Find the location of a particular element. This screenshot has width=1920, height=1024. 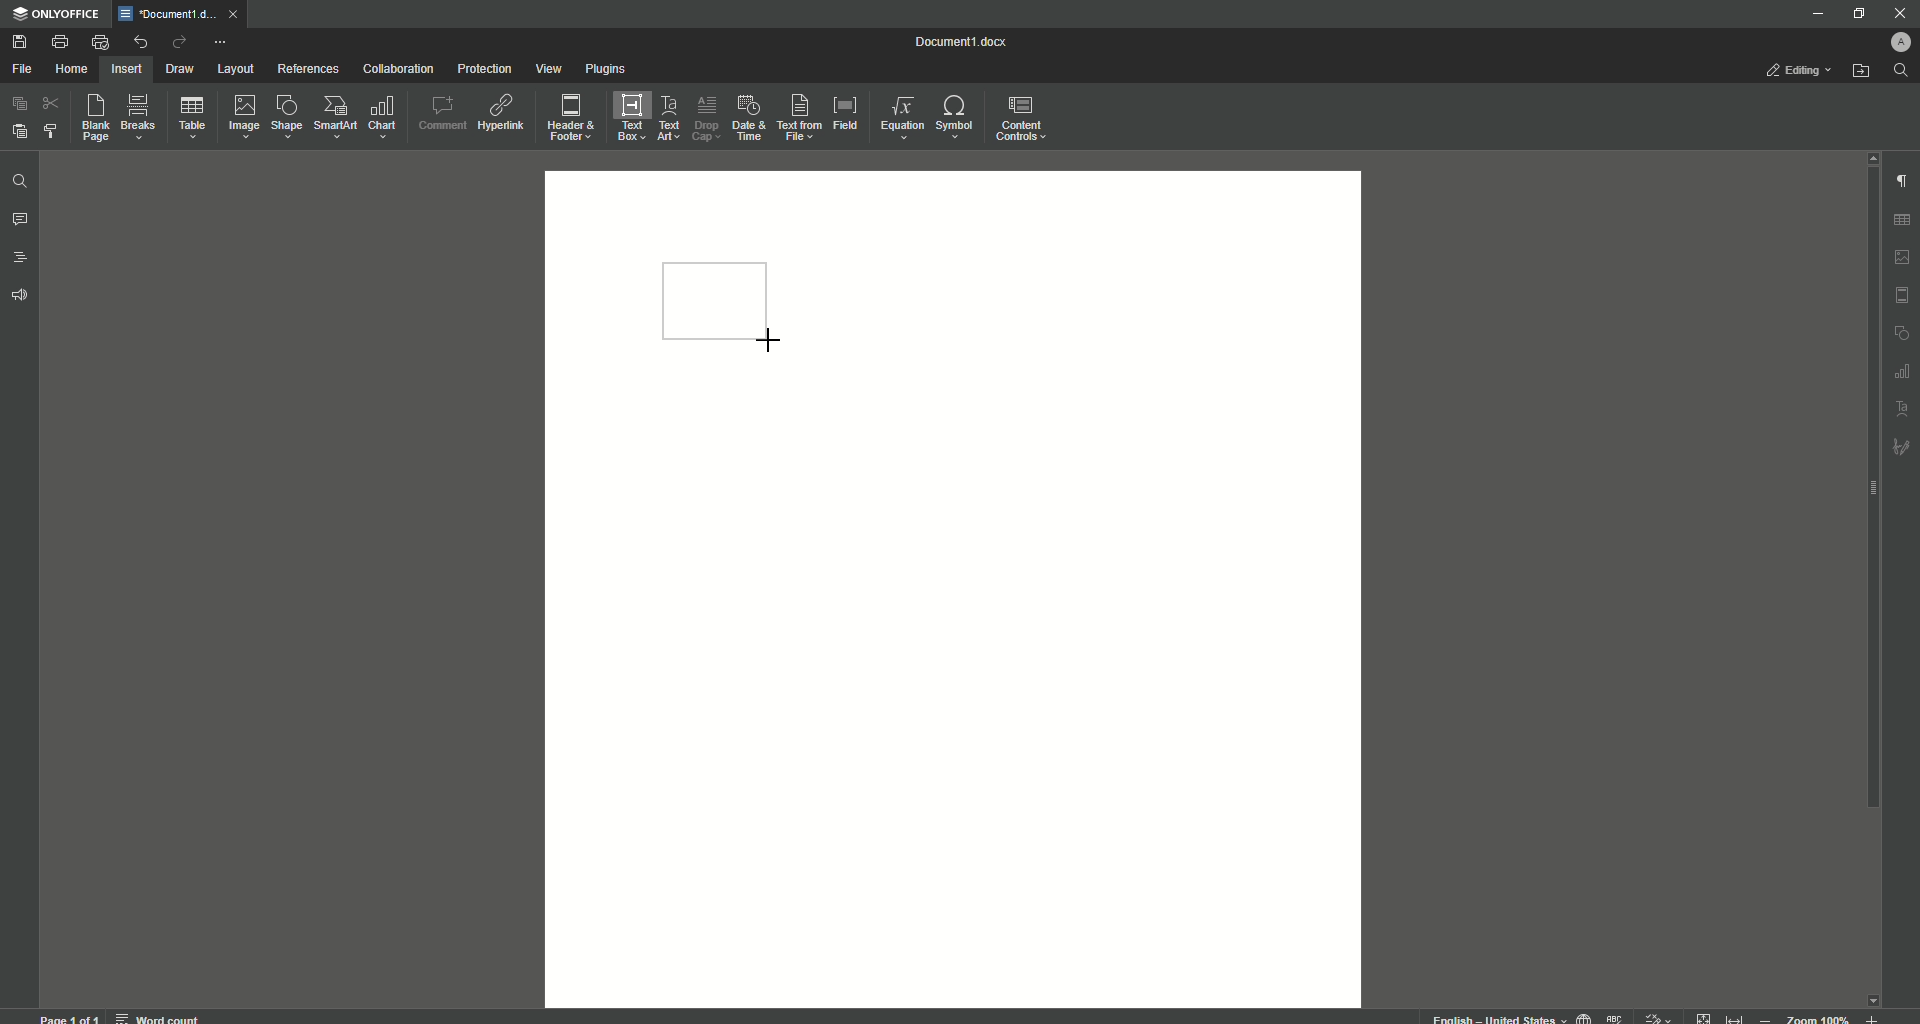

Rectangle is located at coordinates (715, 290).